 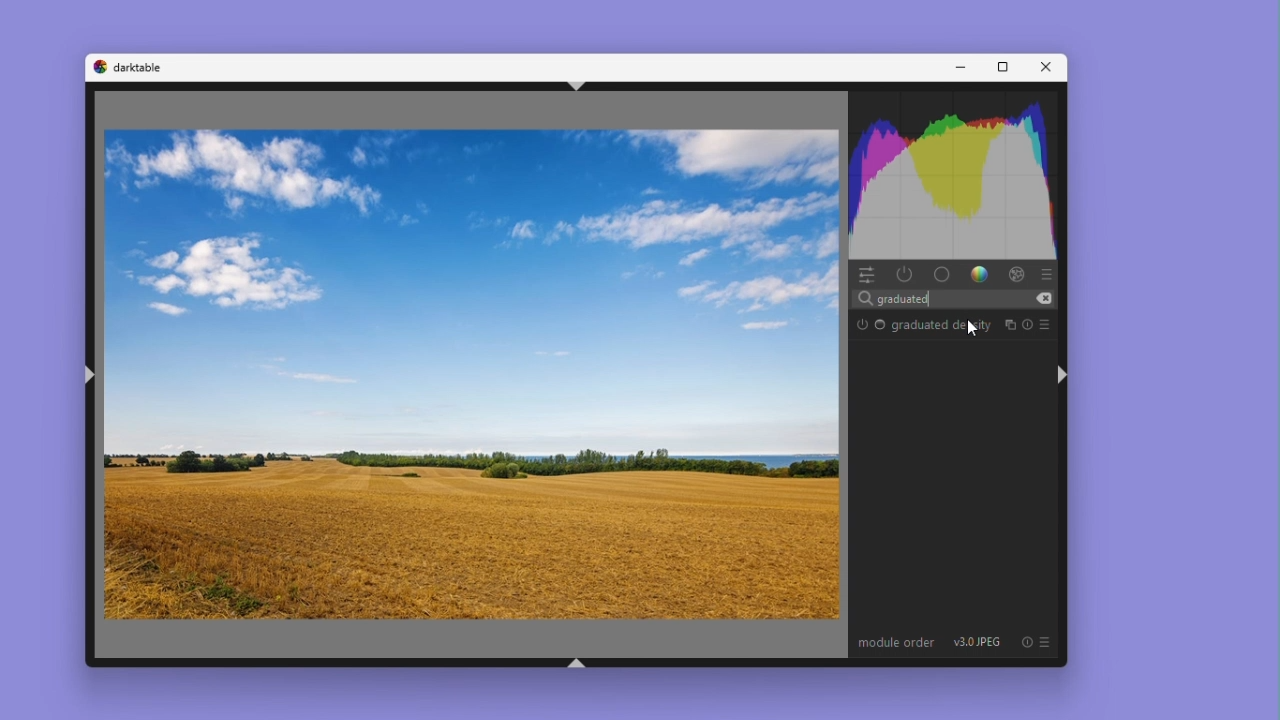 What do you see at coordinates (575, 83) in the screenshot?
I see `shift+ctrl+t` at bounding box center [575, 83].